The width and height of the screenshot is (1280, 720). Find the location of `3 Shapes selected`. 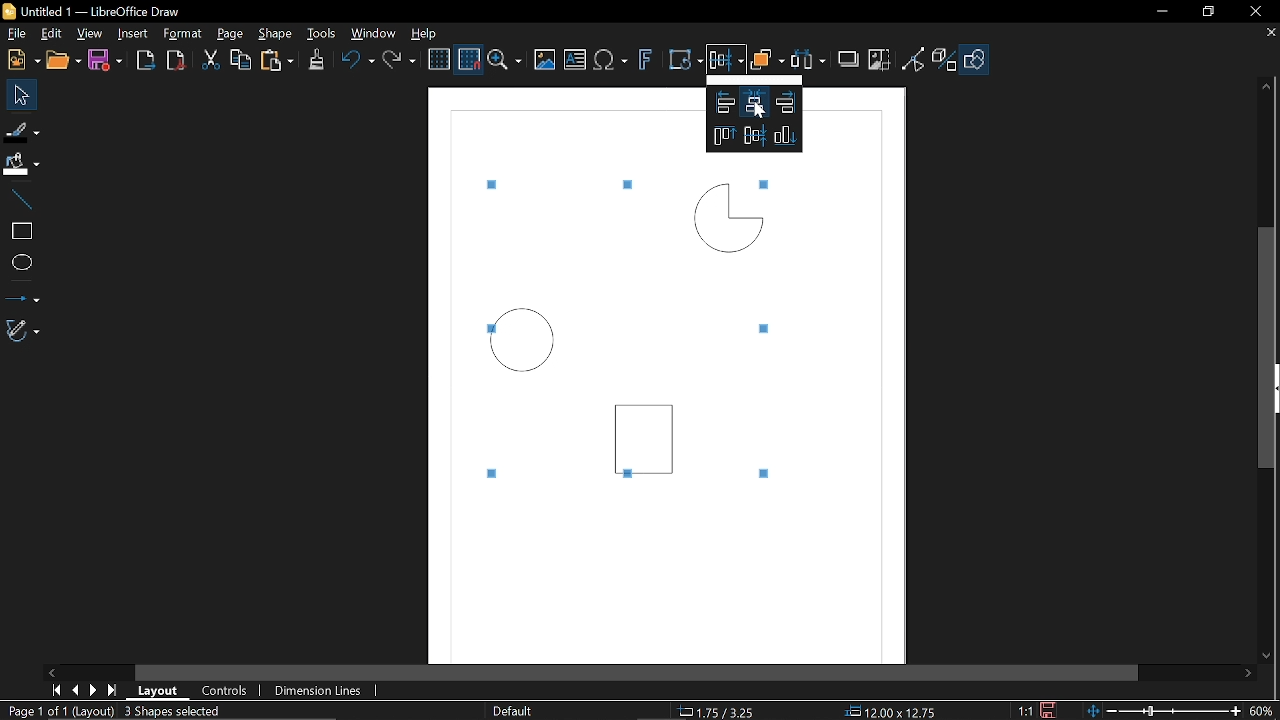

3 Shapes selected is located at coordinates (172, 710).